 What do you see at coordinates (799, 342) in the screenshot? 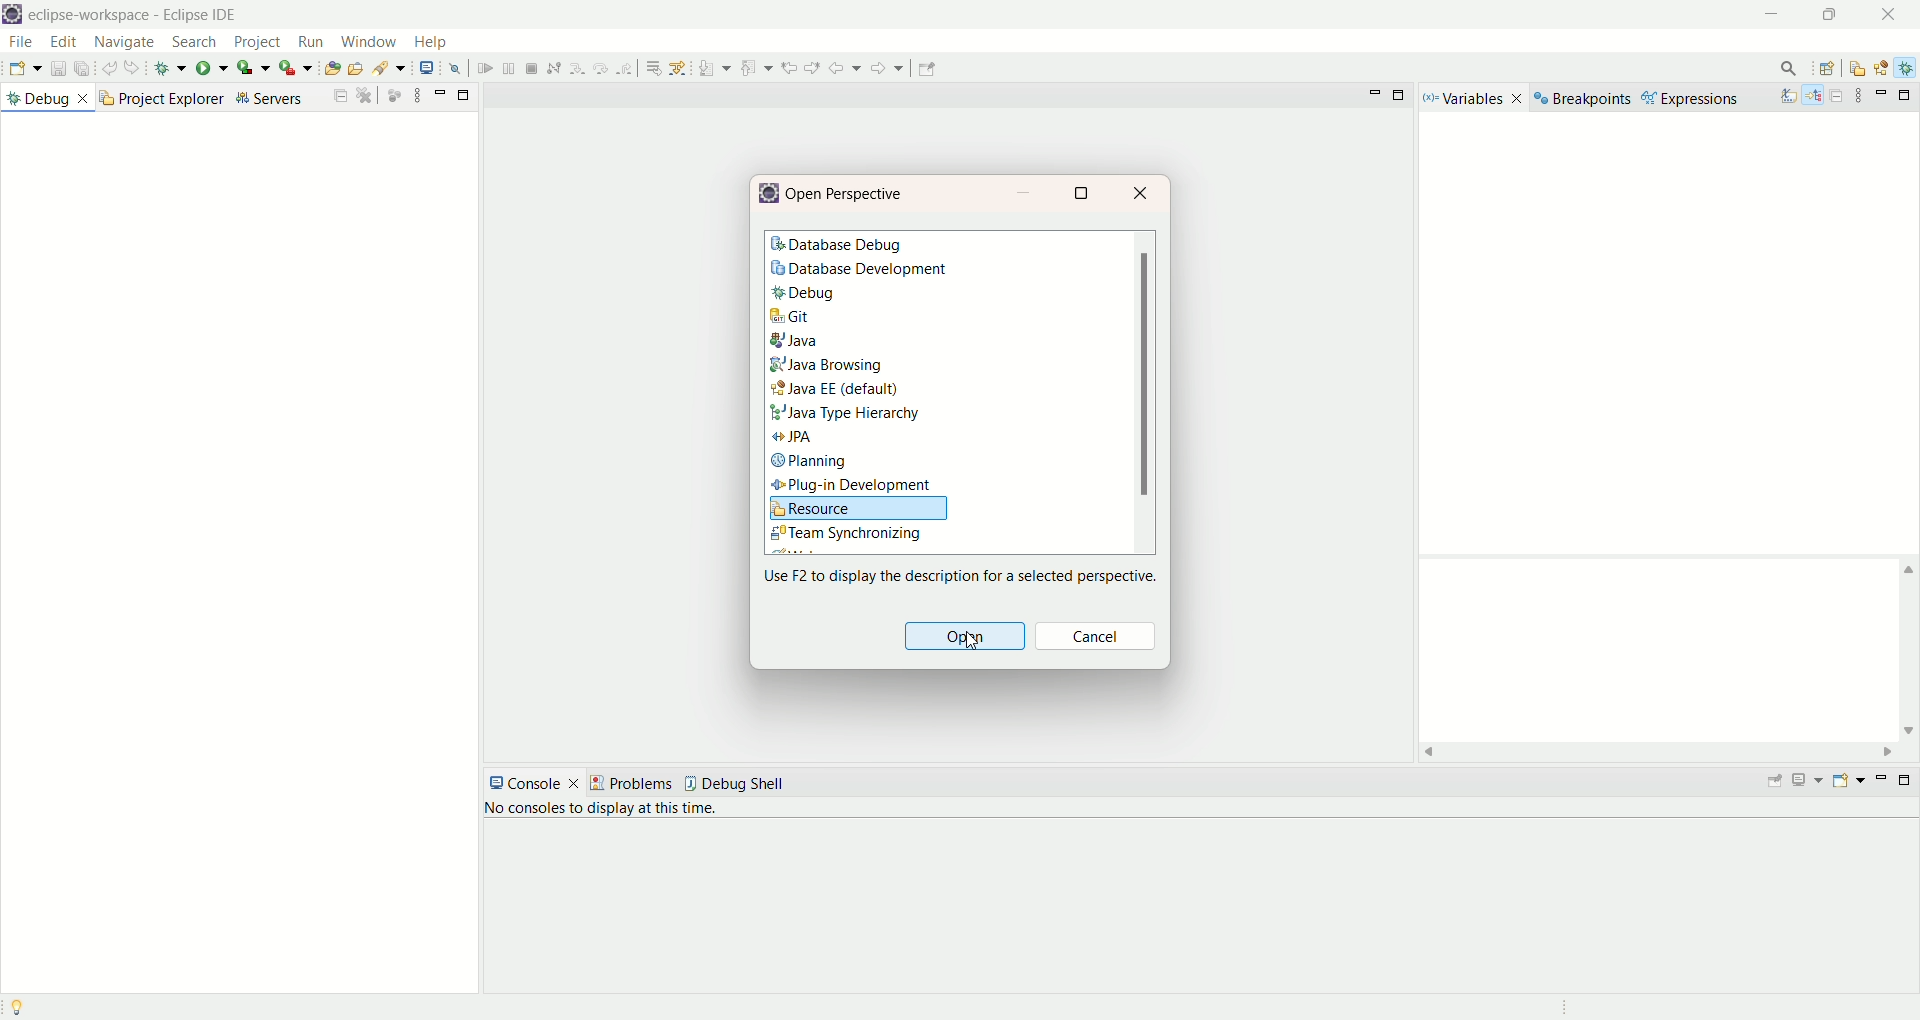
I see `java` at bounding box center [799, 342].